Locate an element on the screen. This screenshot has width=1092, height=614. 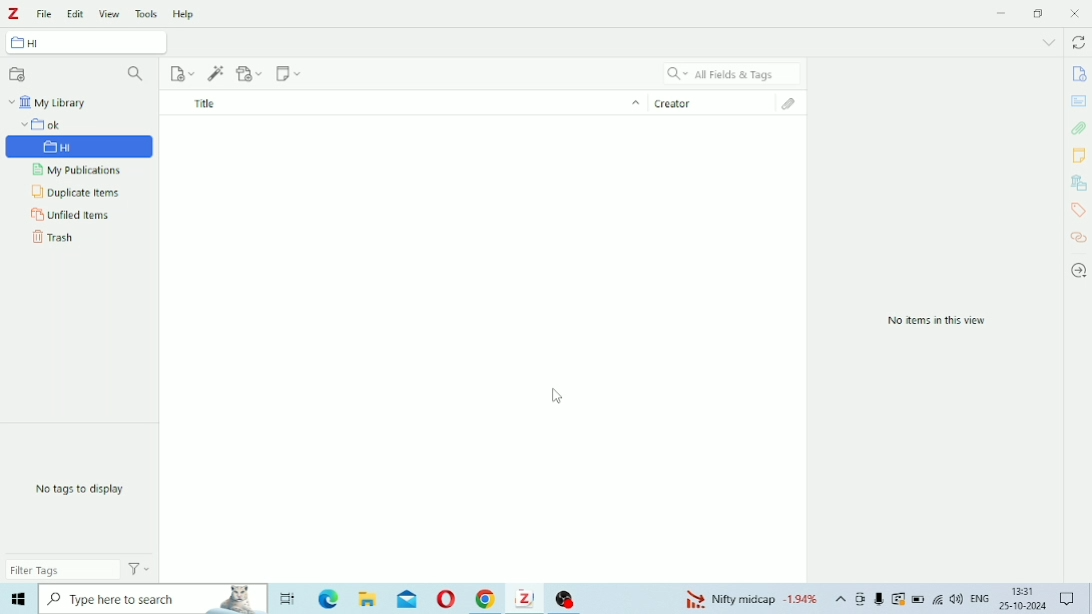
No items in this view is located at coordinates (939, 322).